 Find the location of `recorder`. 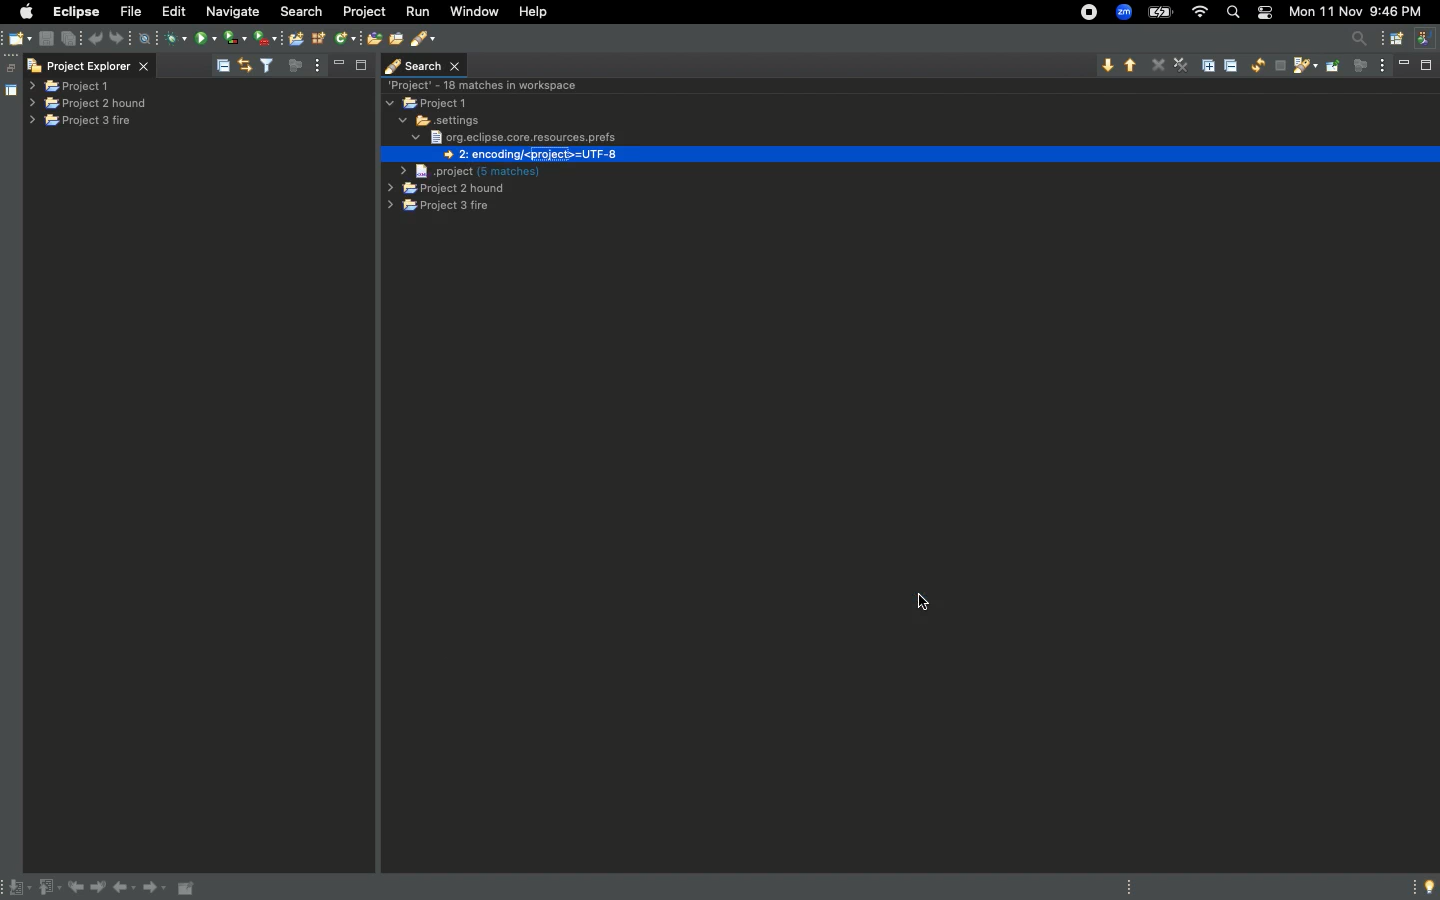

recorder is located at coordinates (1080, 11).